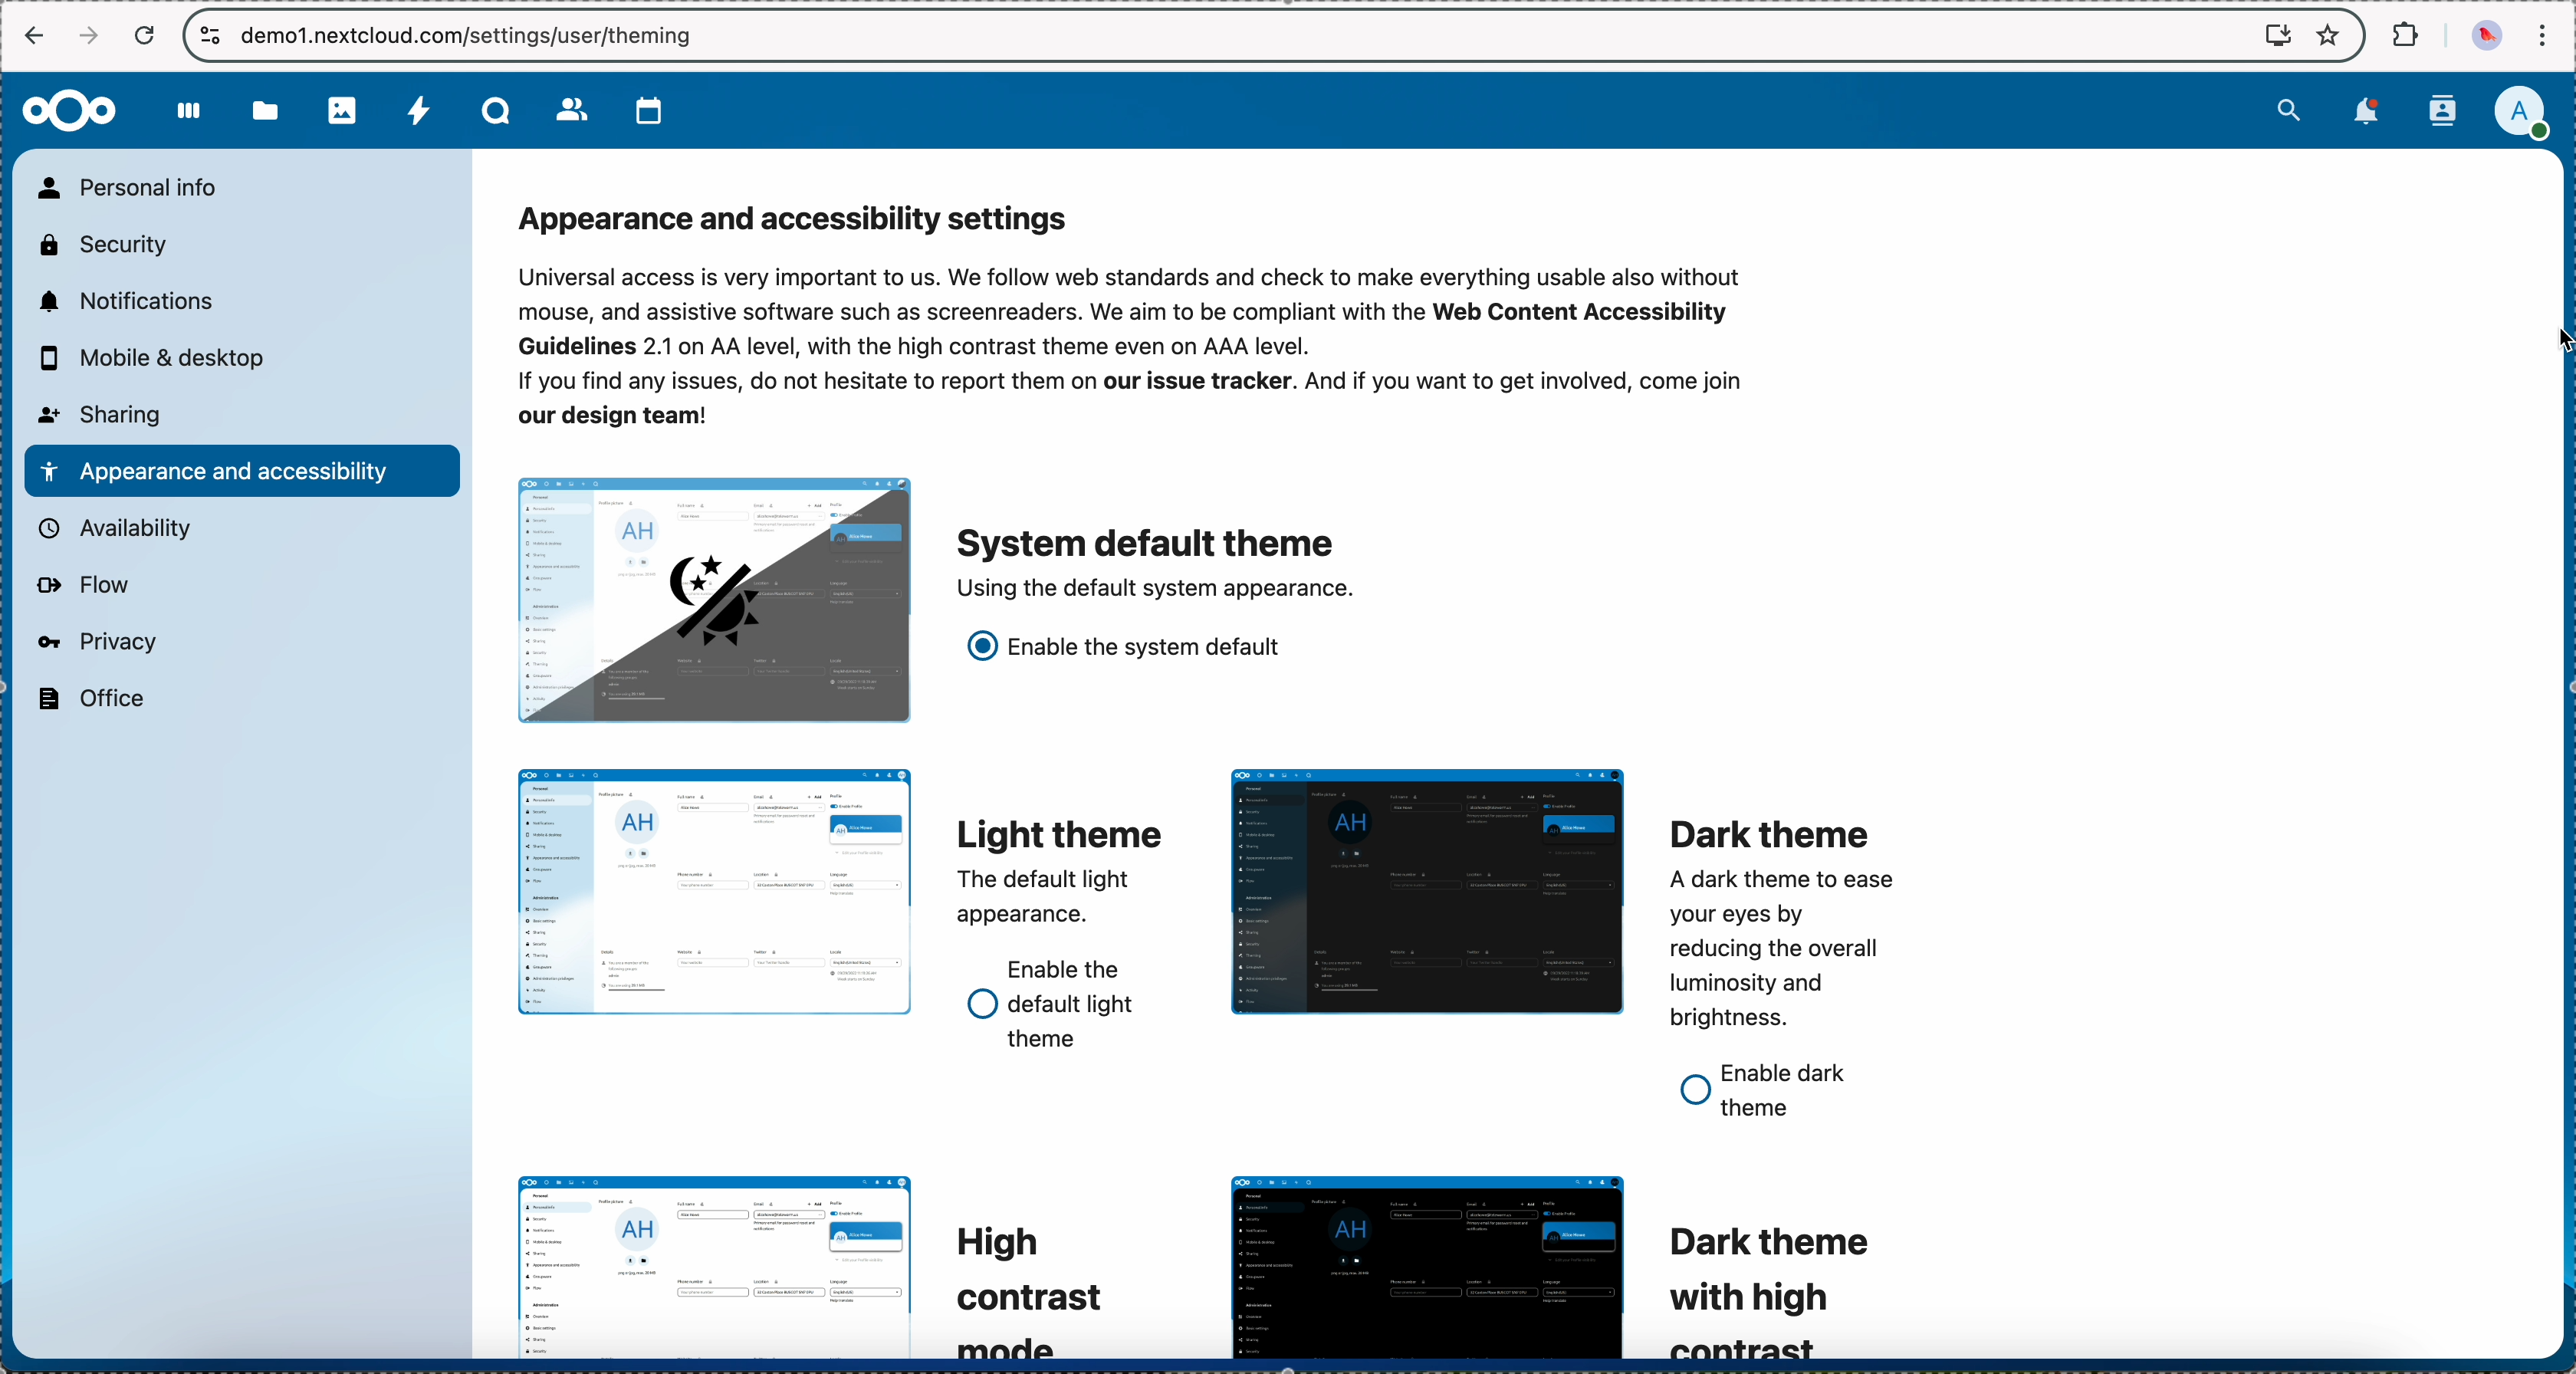  I want to click on notifications, so click(129, 304).